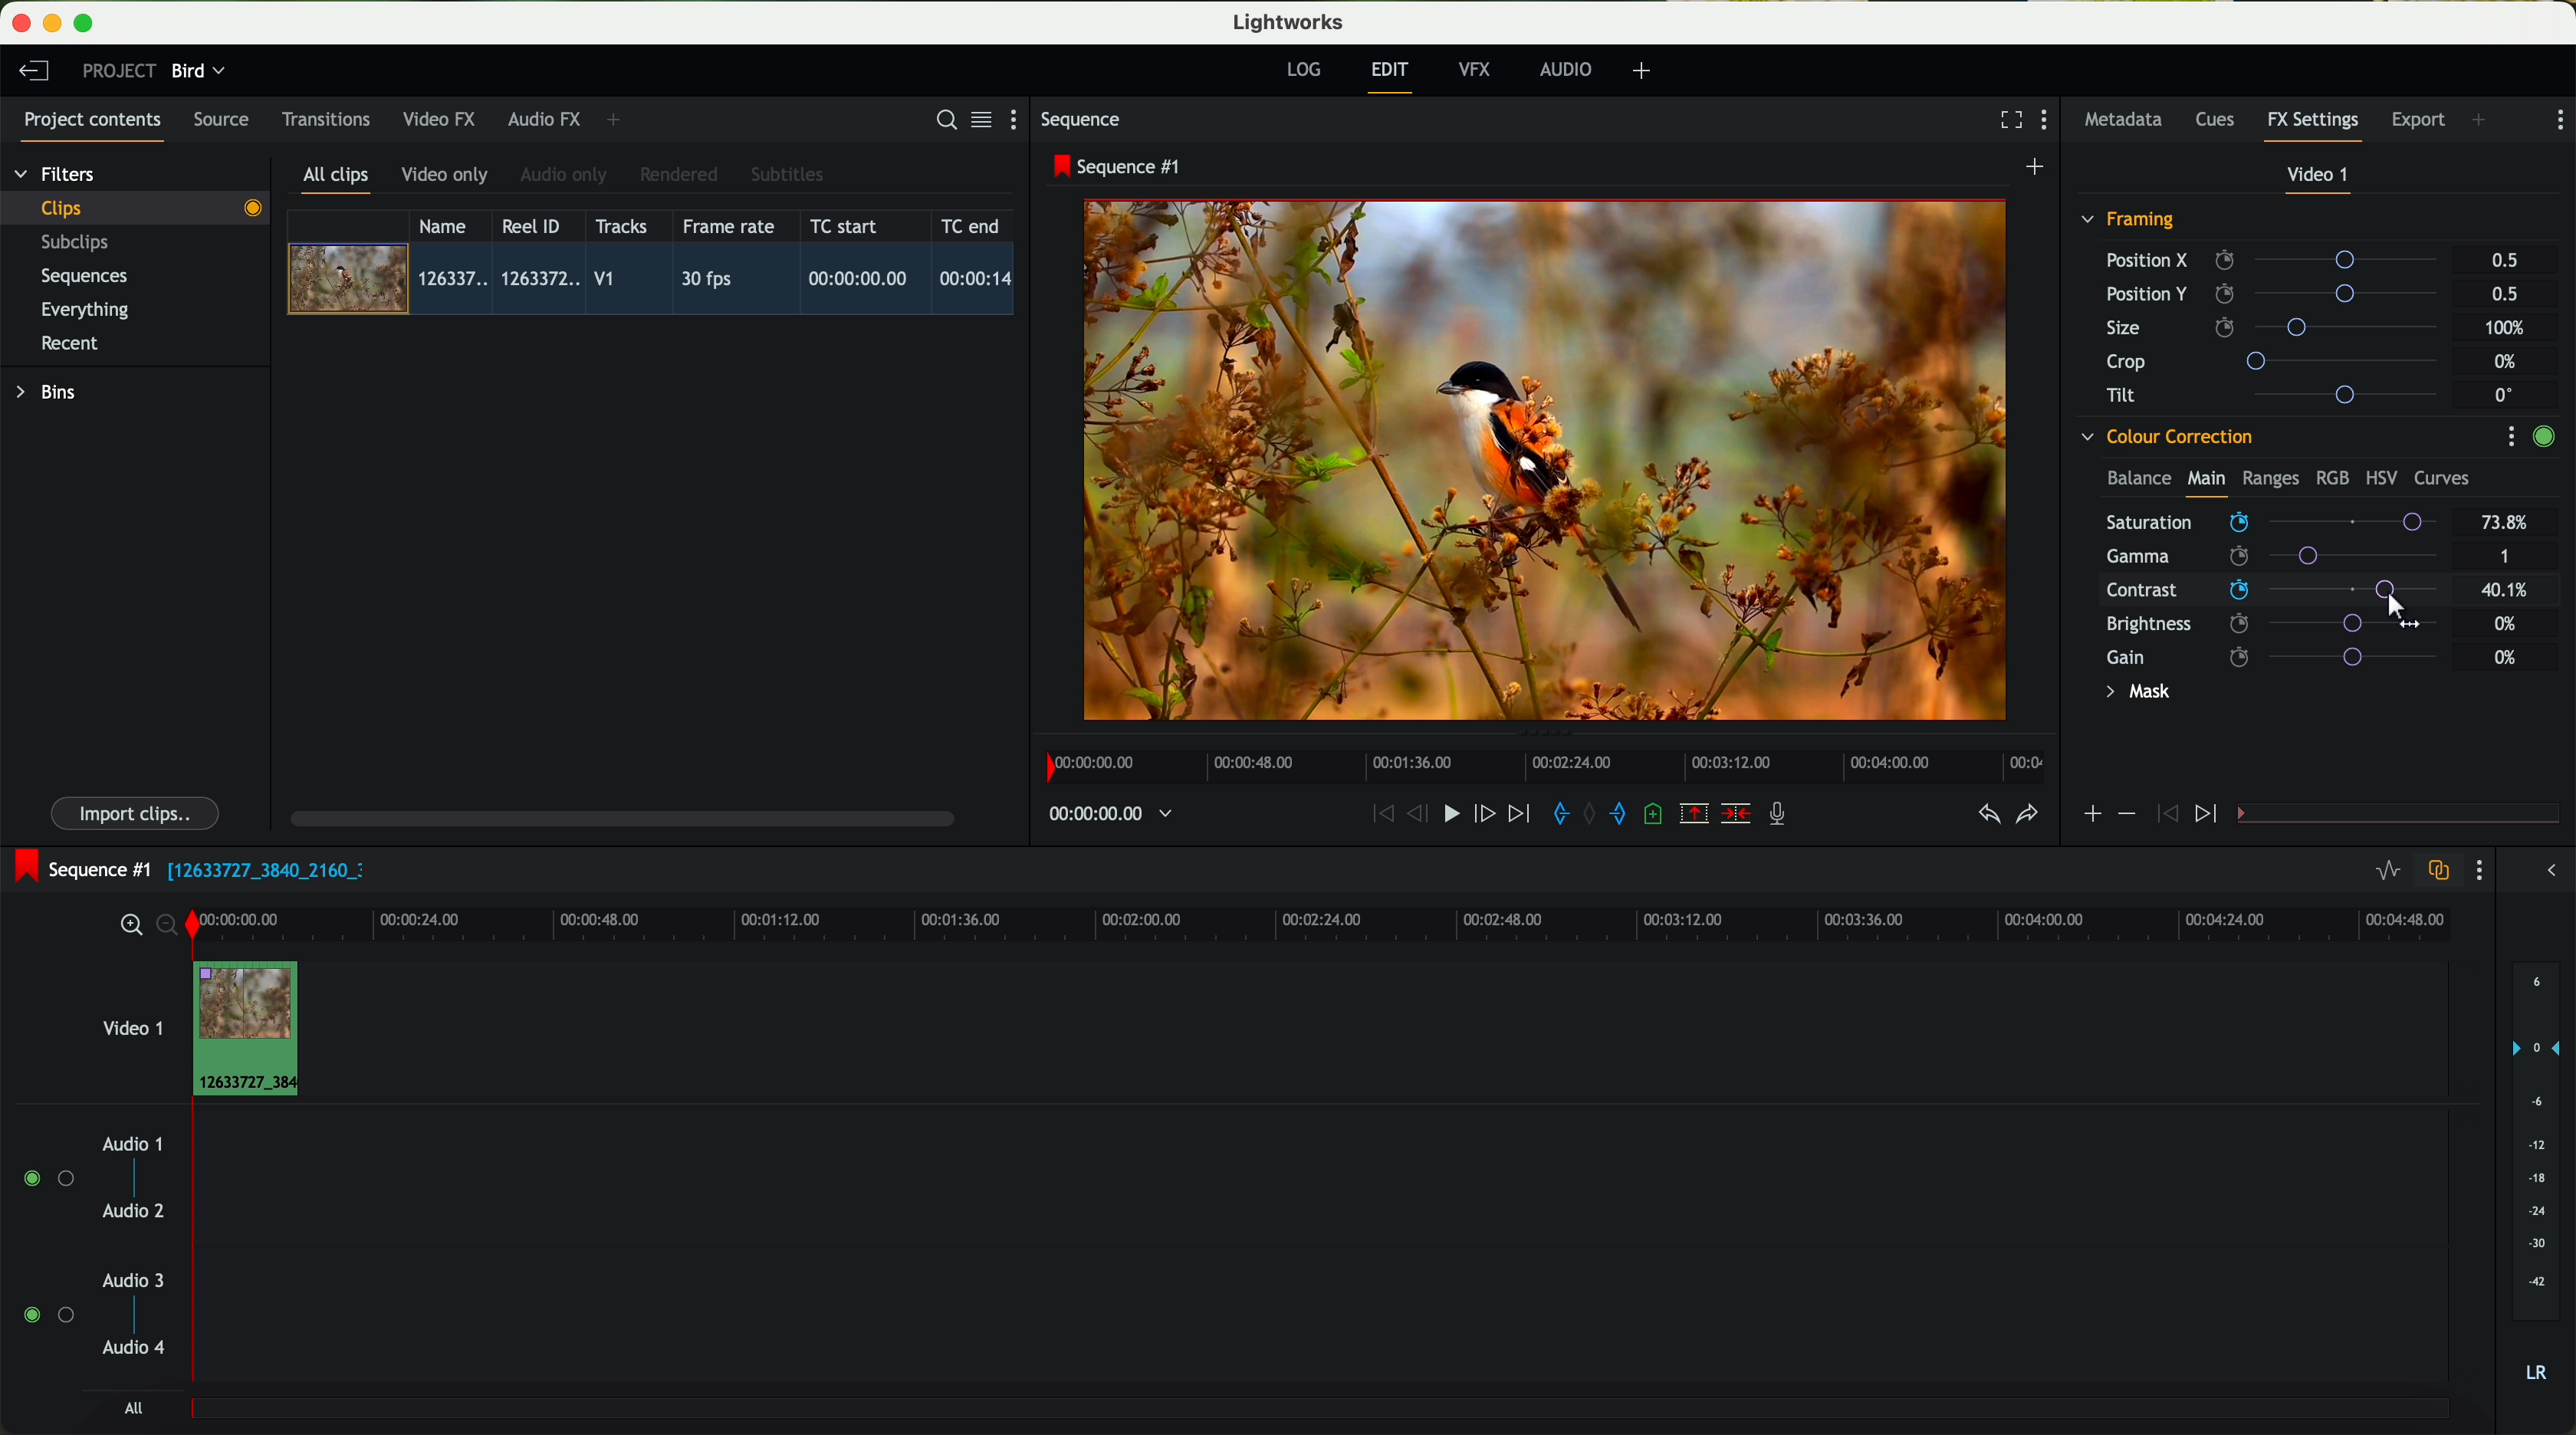 This screenshot has height=1435, width=2576. I want to click on scroll bar, so click(620, 817).